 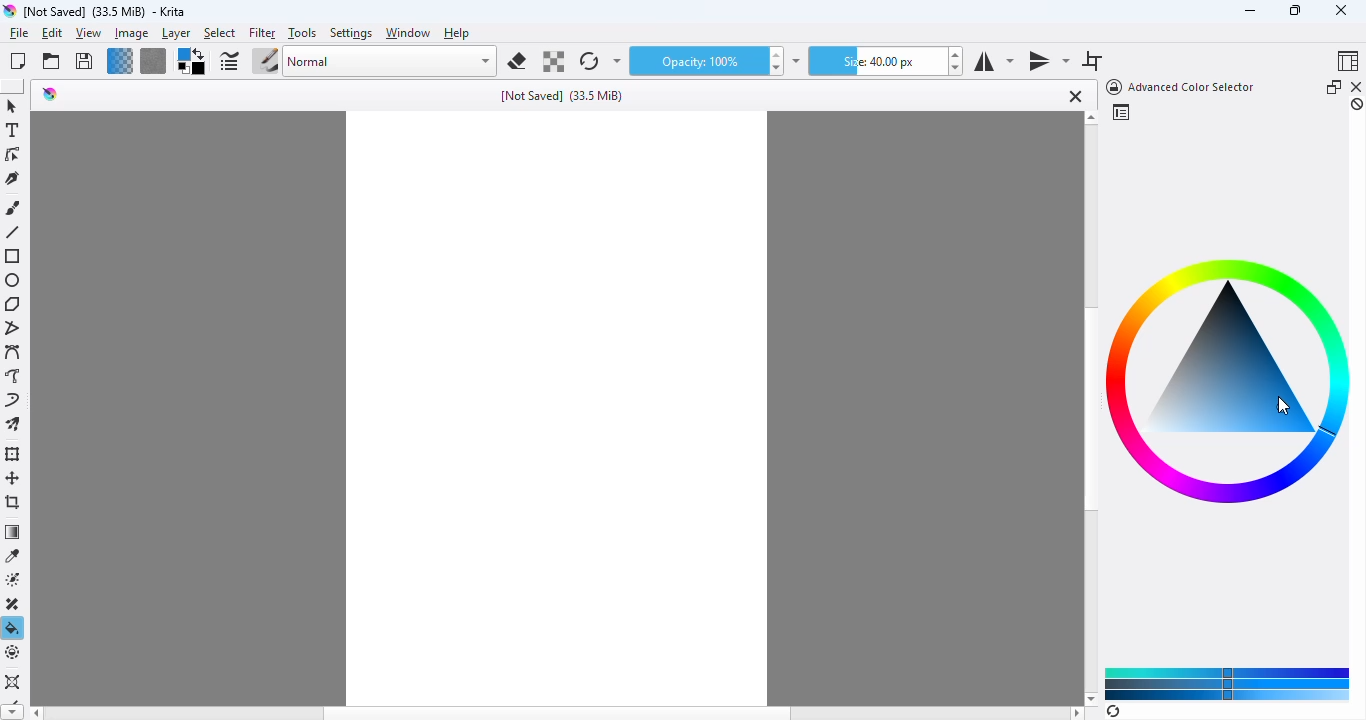 I want to click on fill a selection, so click(x=13, y=628).